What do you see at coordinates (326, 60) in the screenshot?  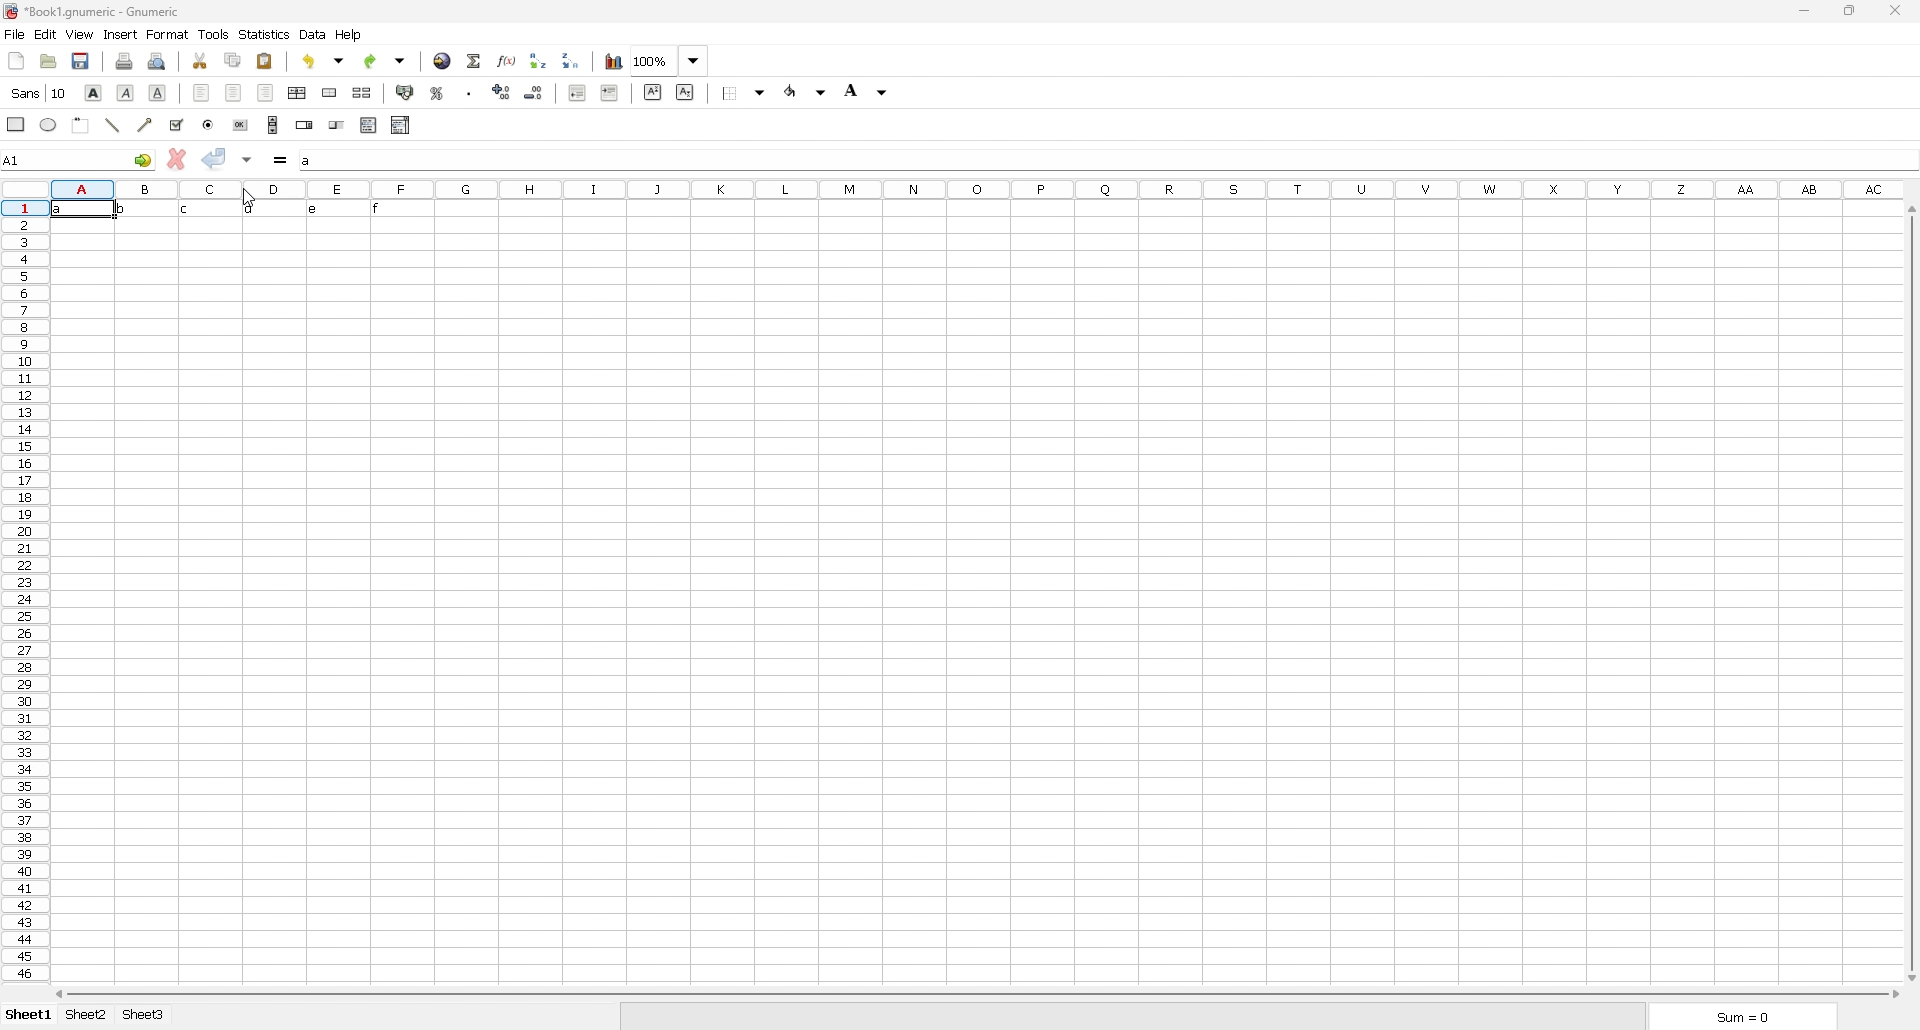 I see `undo` at bounding box center [326, 60].